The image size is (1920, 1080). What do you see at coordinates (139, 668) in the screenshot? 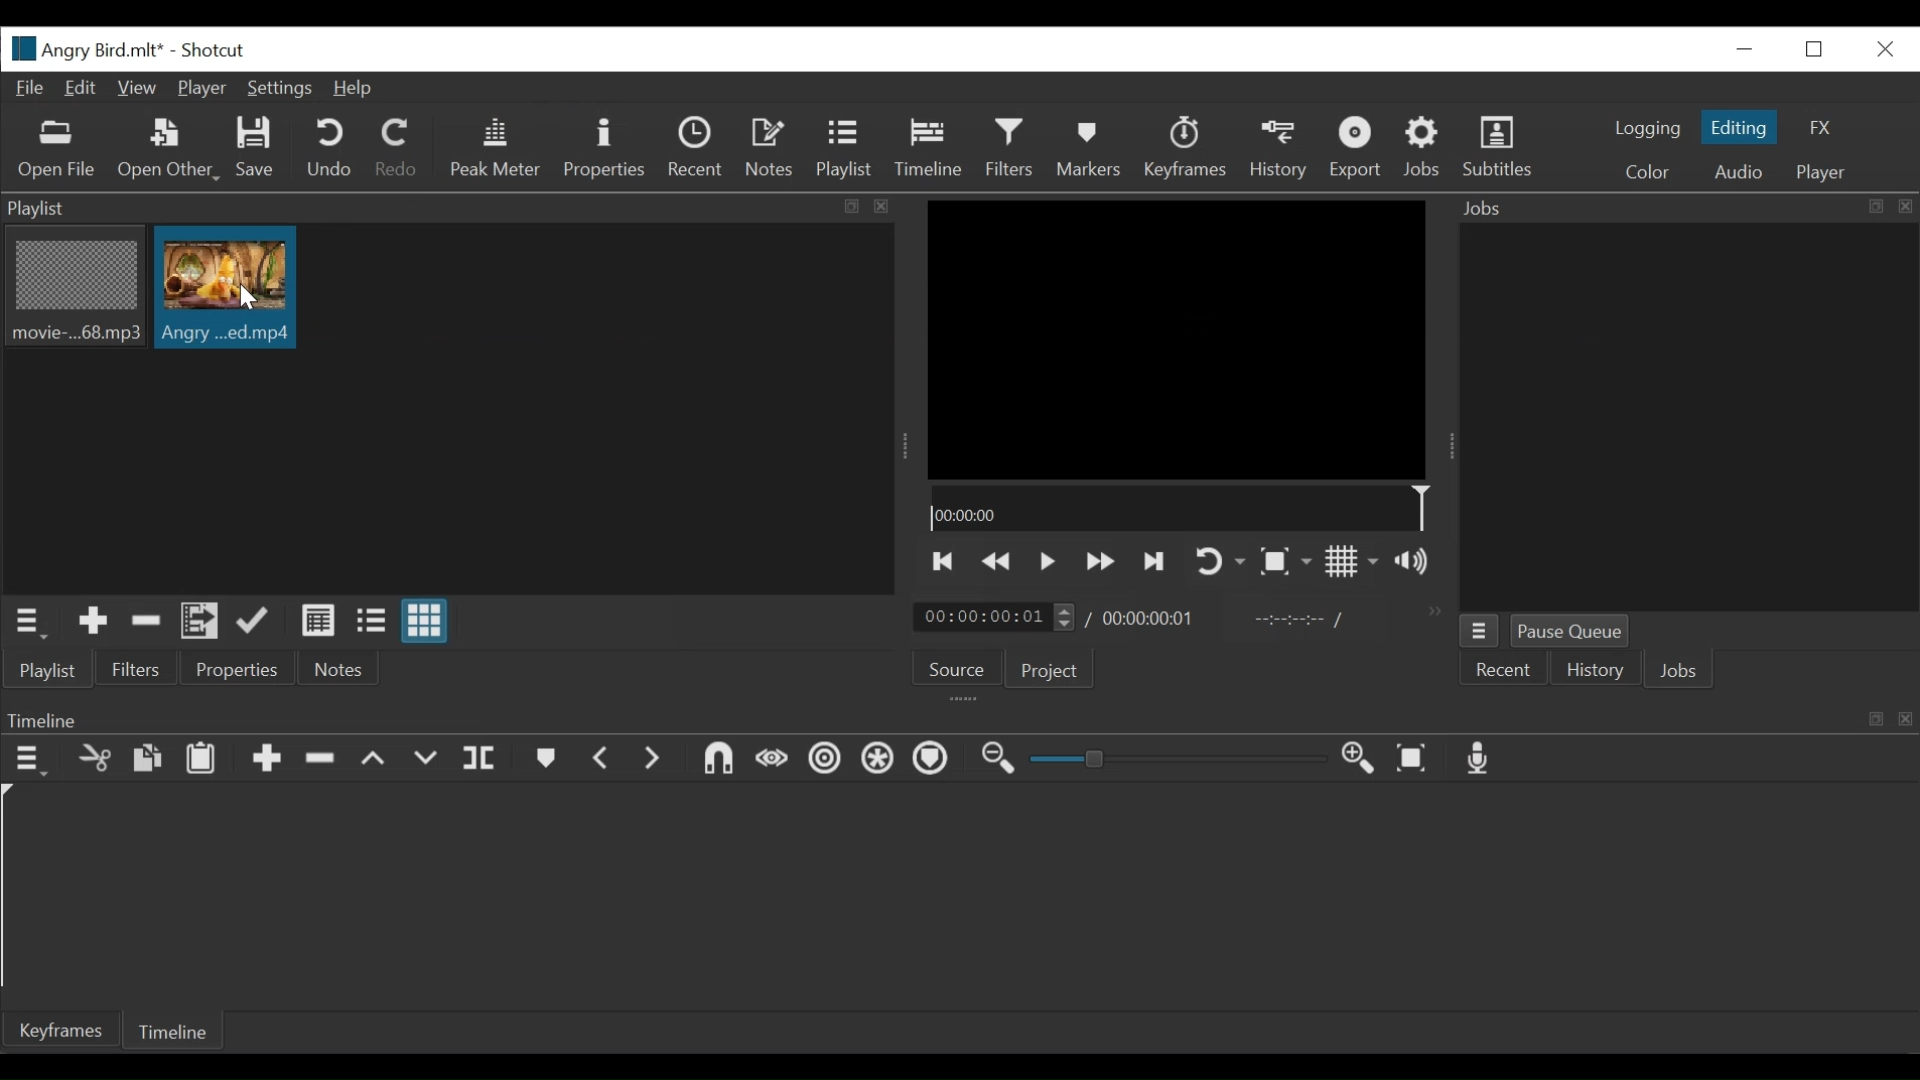
I see `Filters` at bounding box center [139, 668].